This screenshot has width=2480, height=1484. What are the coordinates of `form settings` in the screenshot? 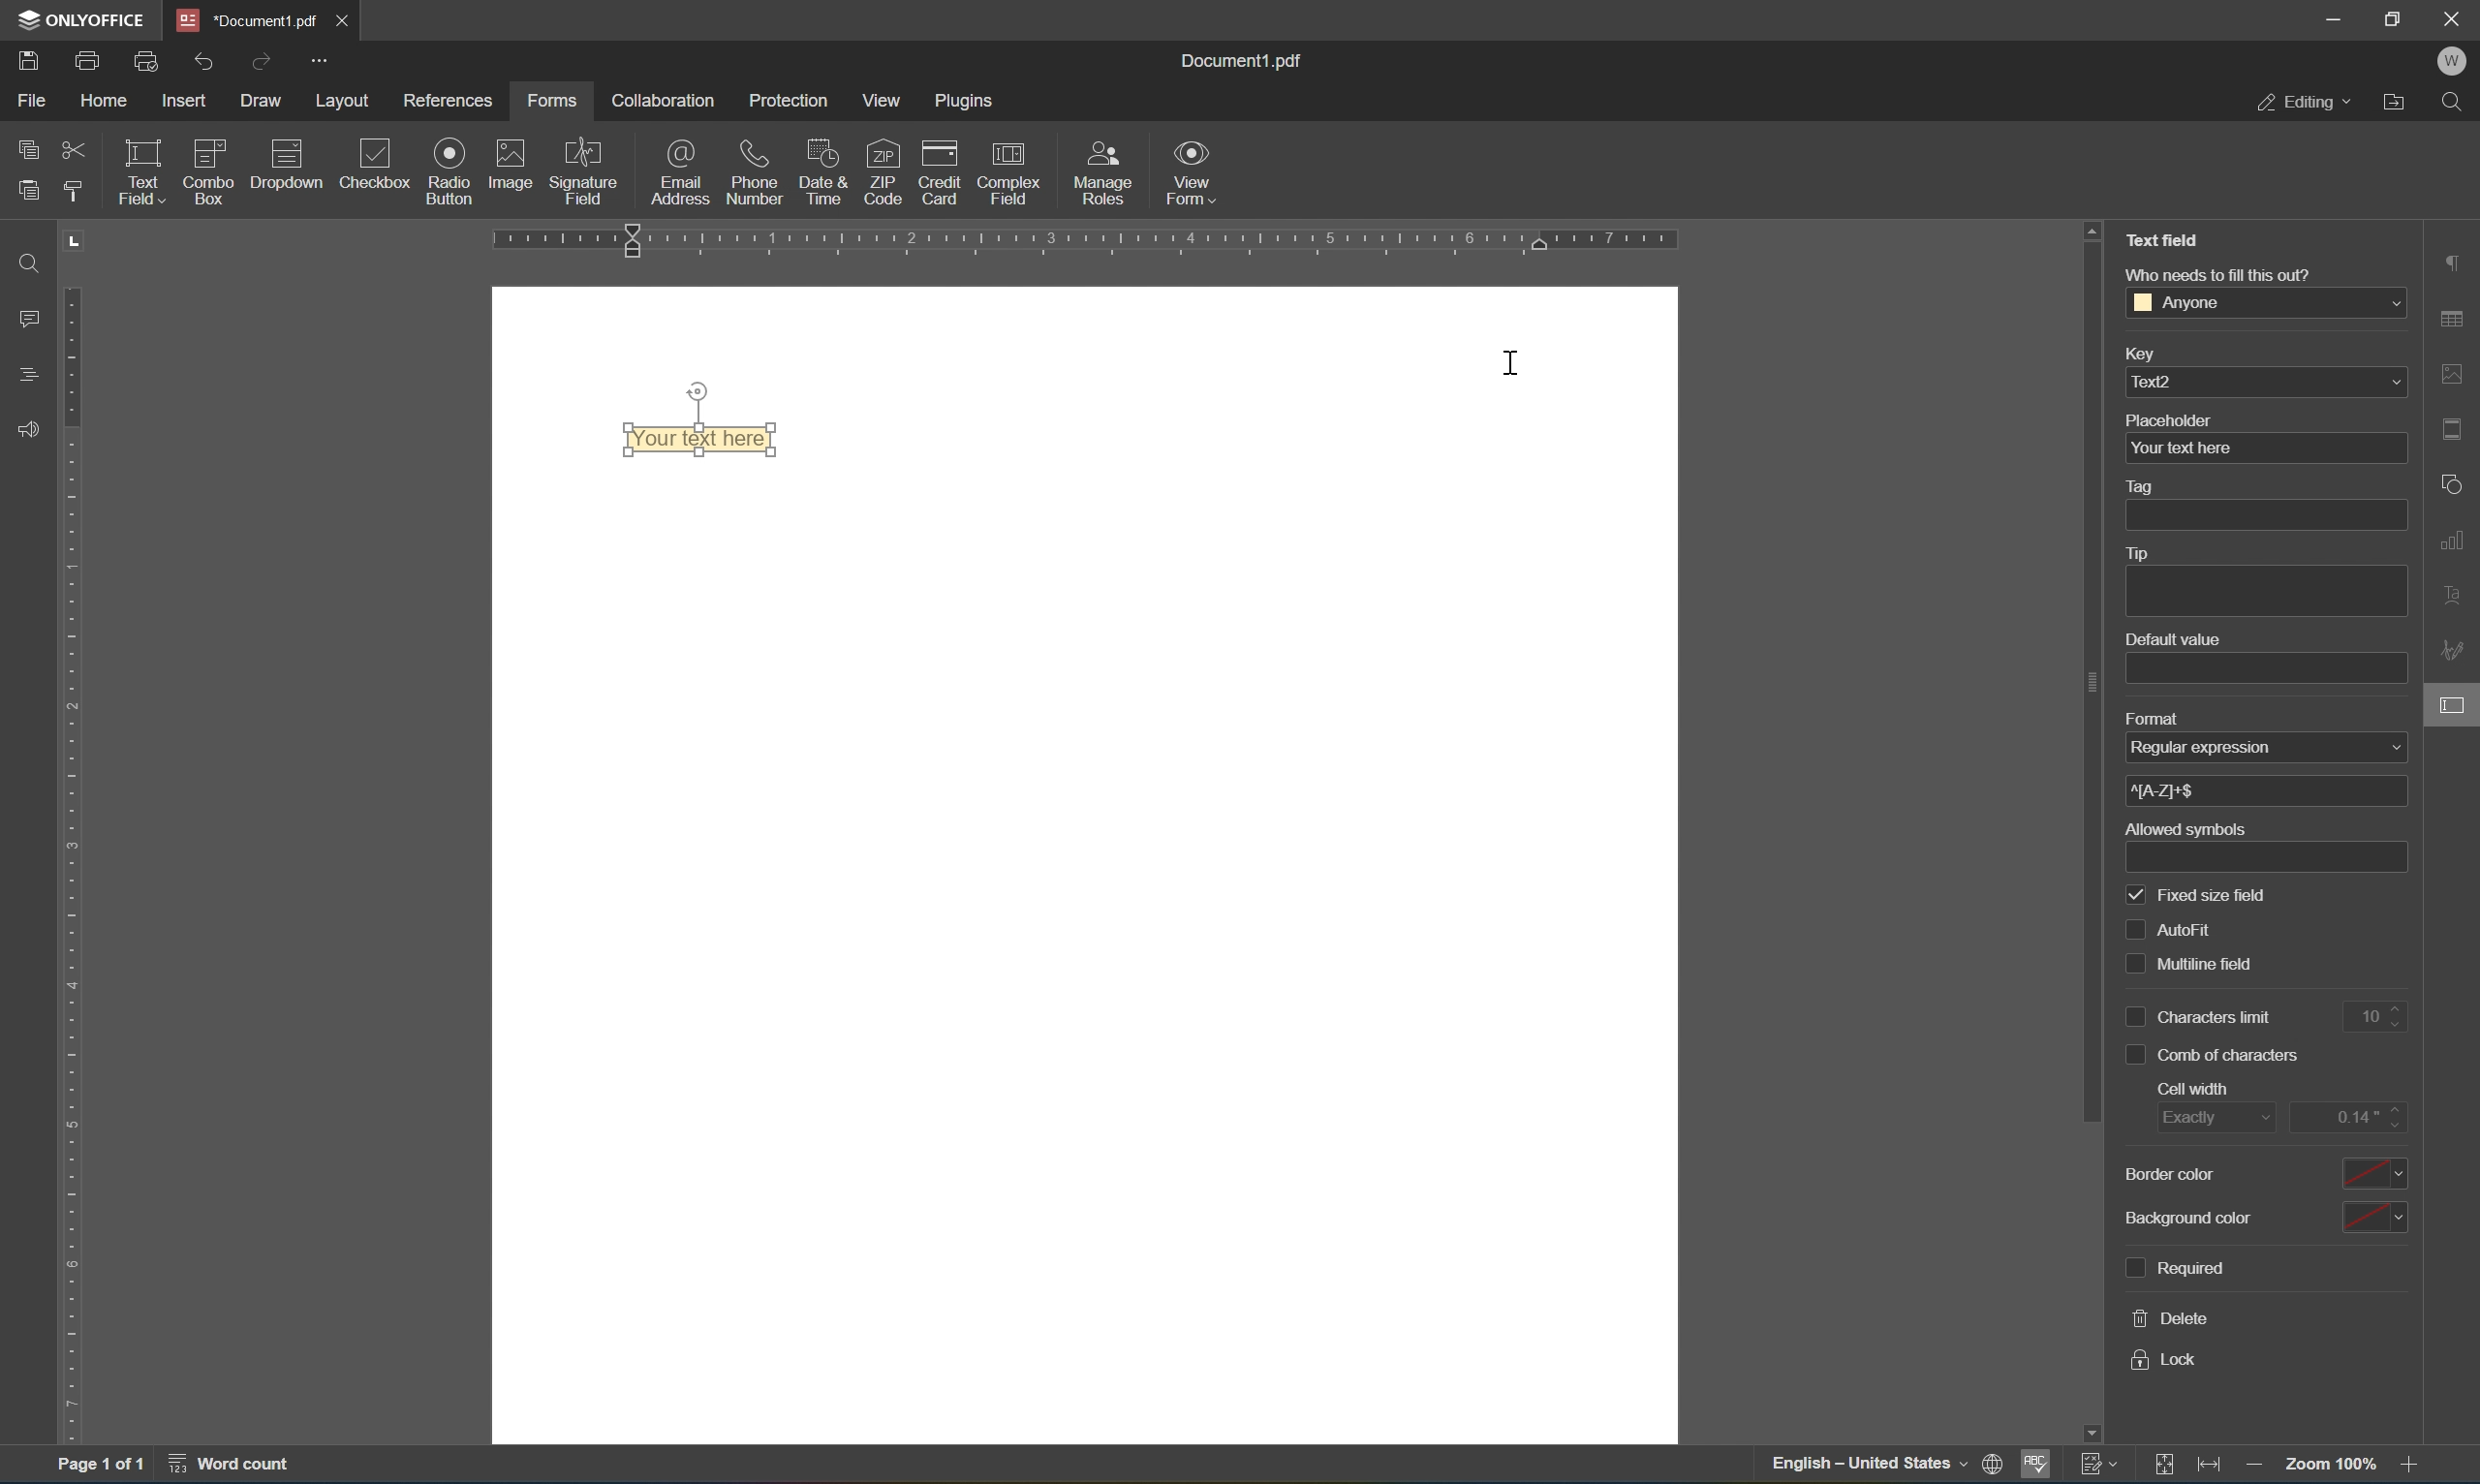 It's located at (2454, 714).